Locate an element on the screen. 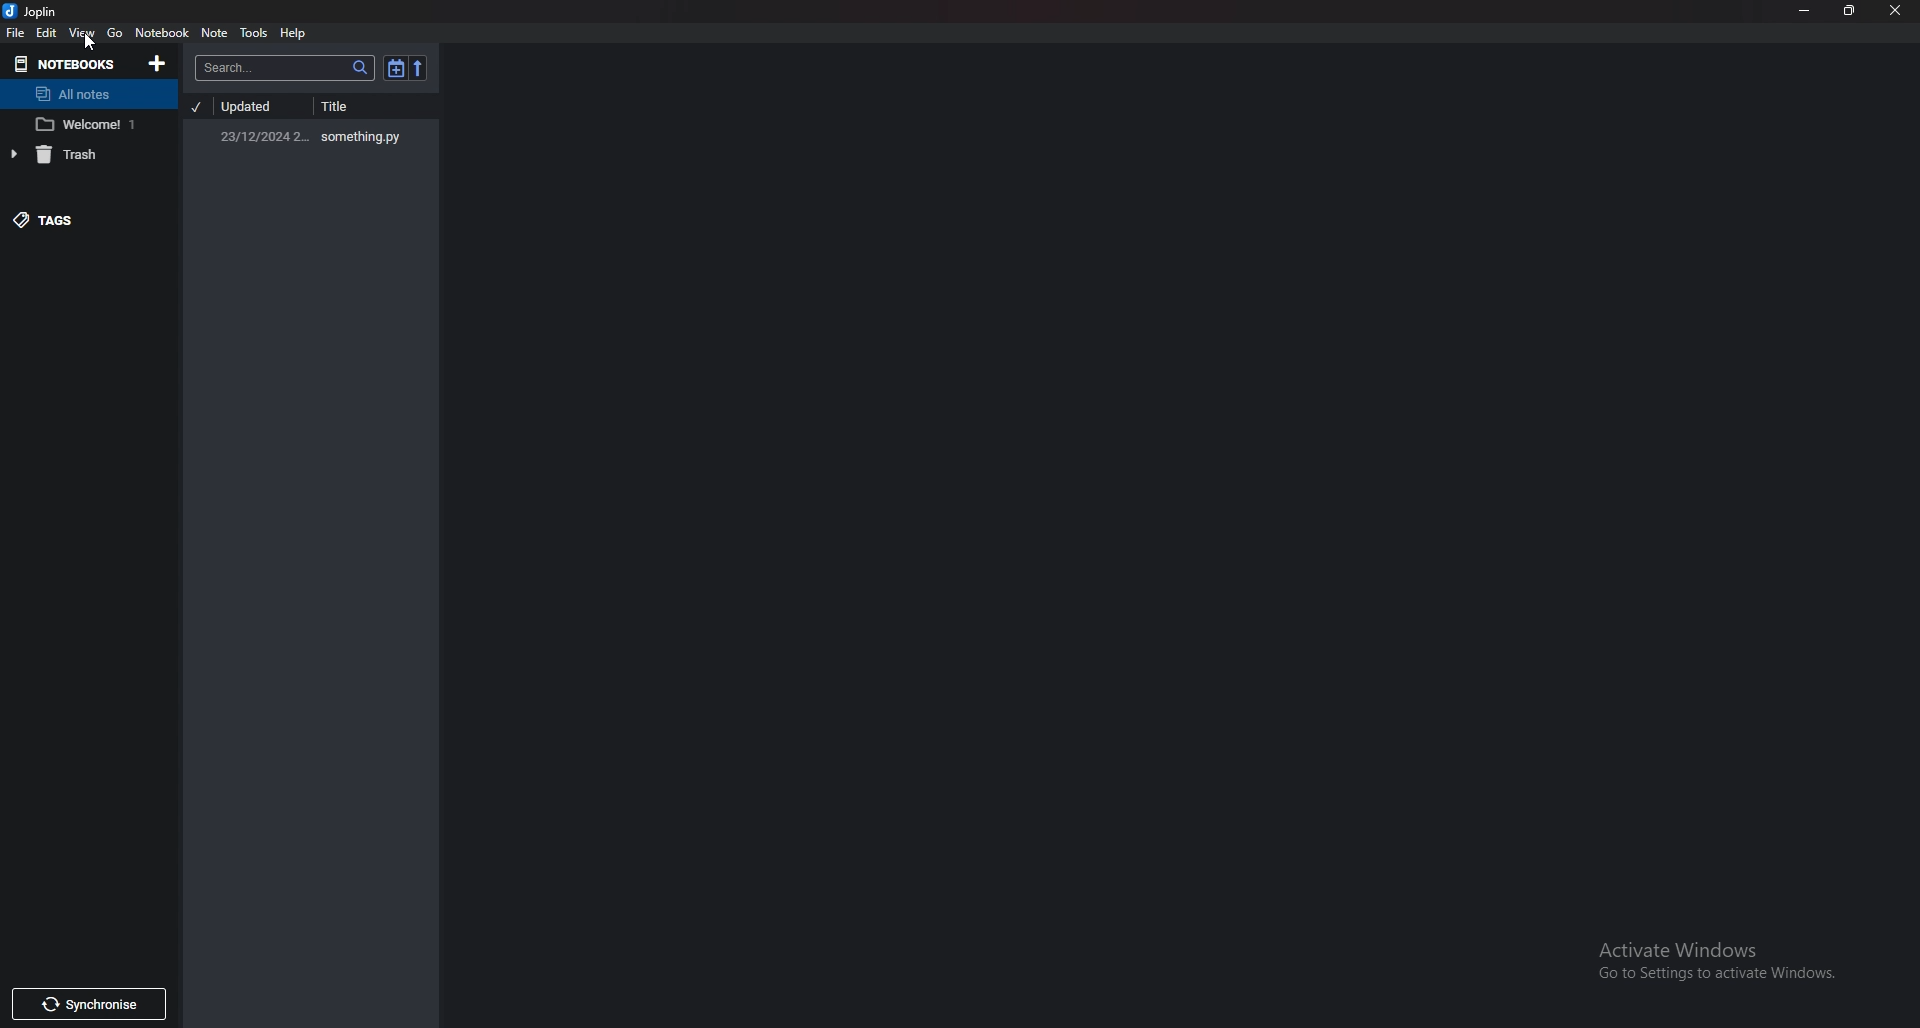 Image resolution: width=1920 pixels, height=1028 pixels. Edit is located at coordinates (47, 33).